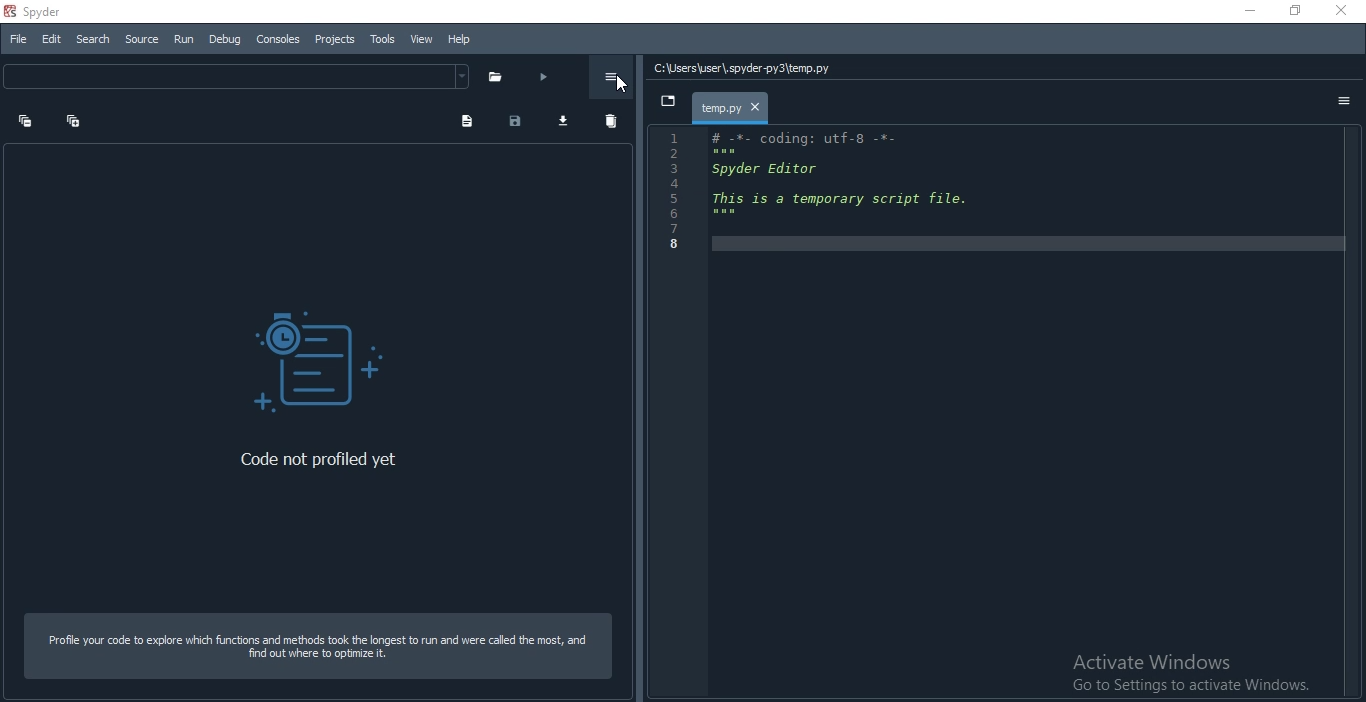 Image resolution: width=1366 pixels, height=702 pixels. I want to click on File , so click(17, 39).